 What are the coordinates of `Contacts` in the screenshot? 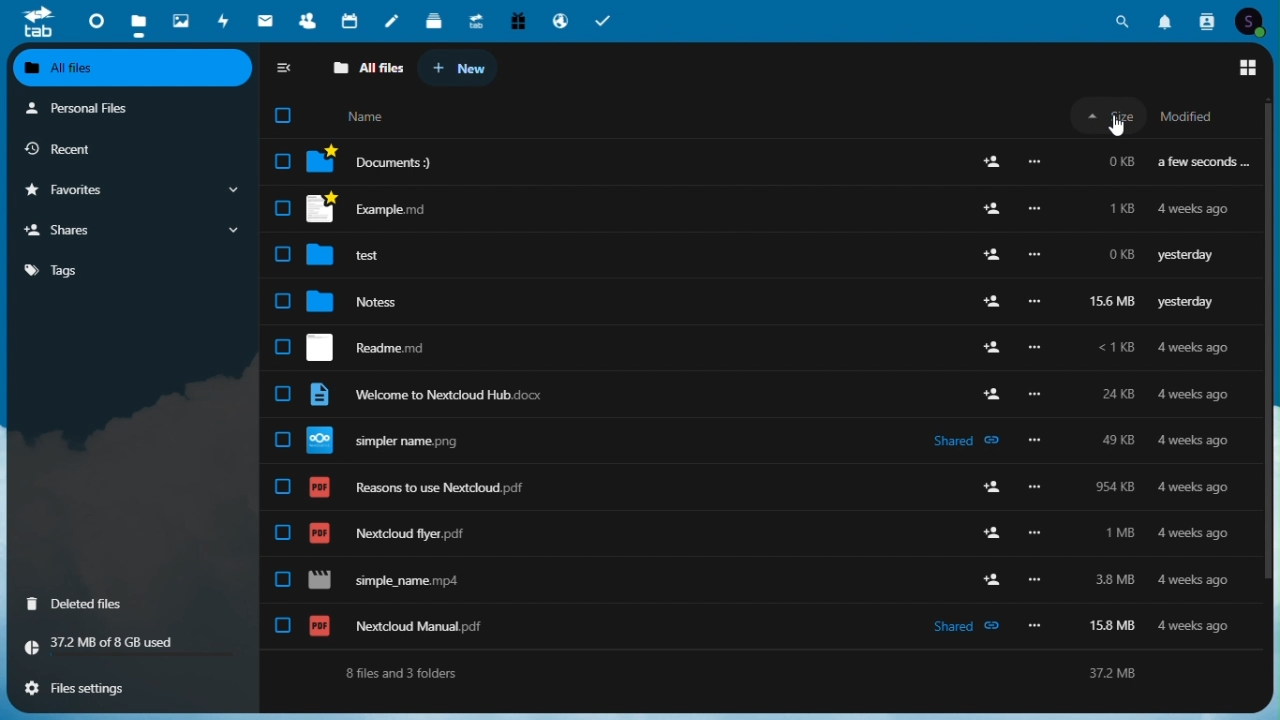 It's located at (1208, 18).